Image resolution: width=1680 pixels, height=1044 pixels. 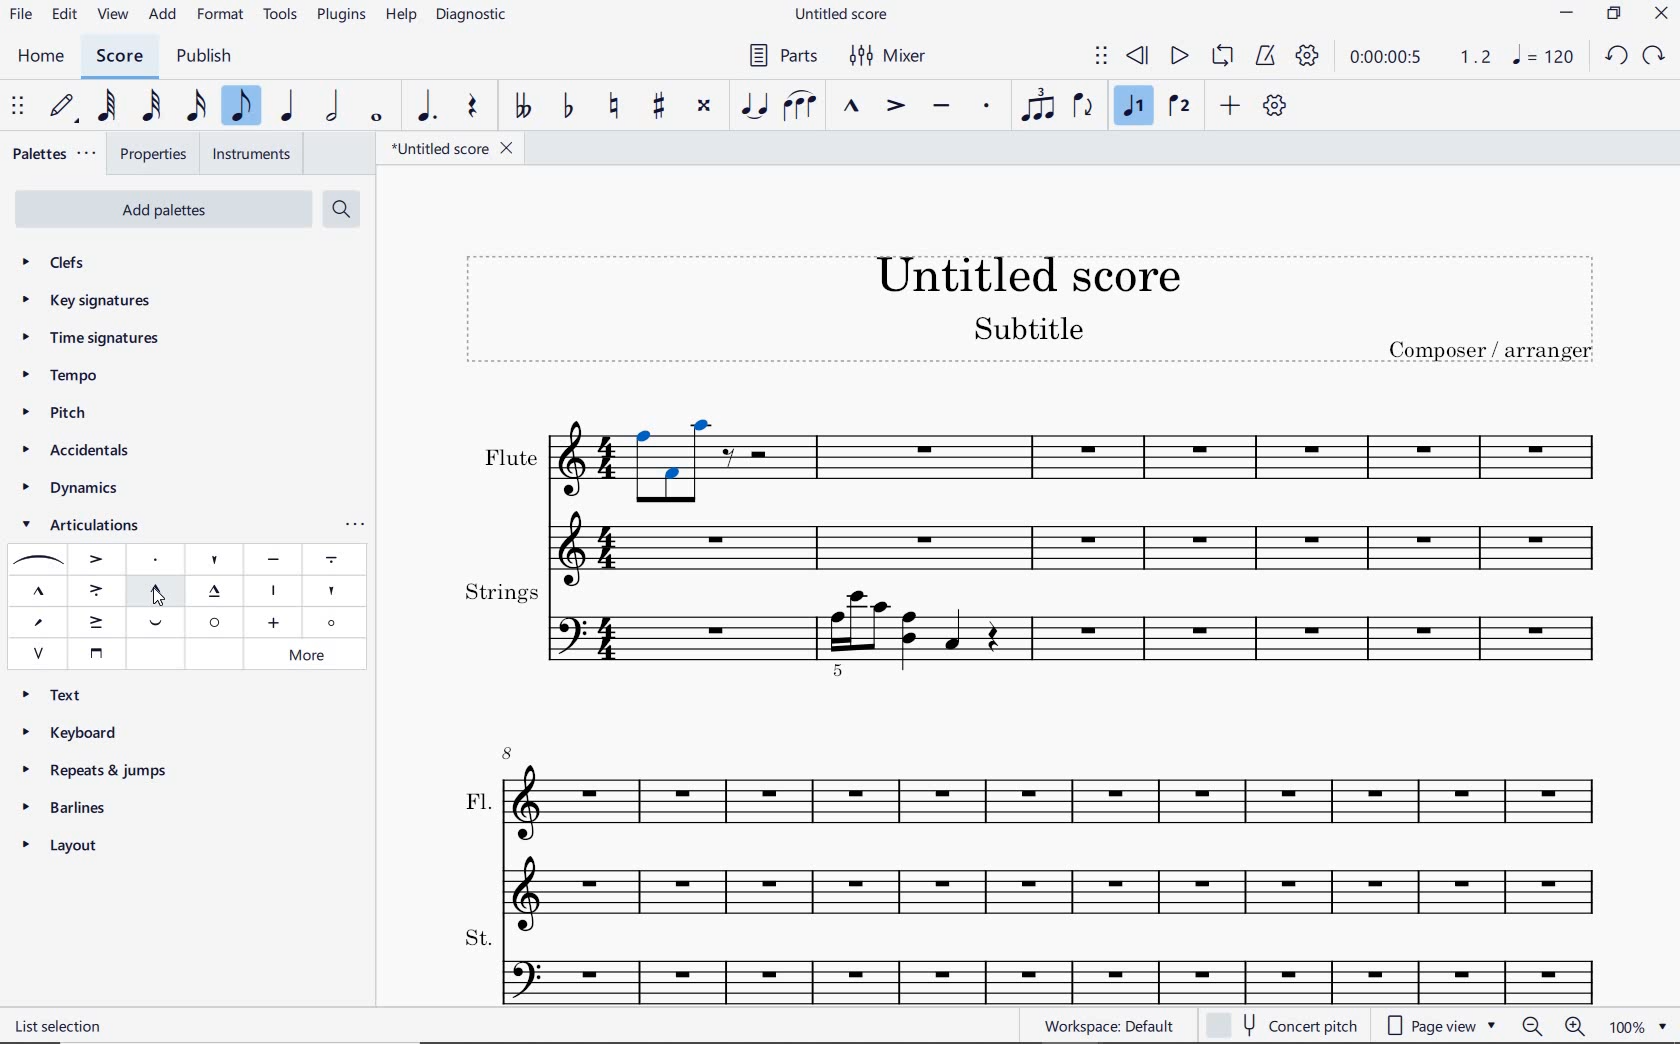 I want to click on EIGHTH NOTE, so click(x=242, y=107).